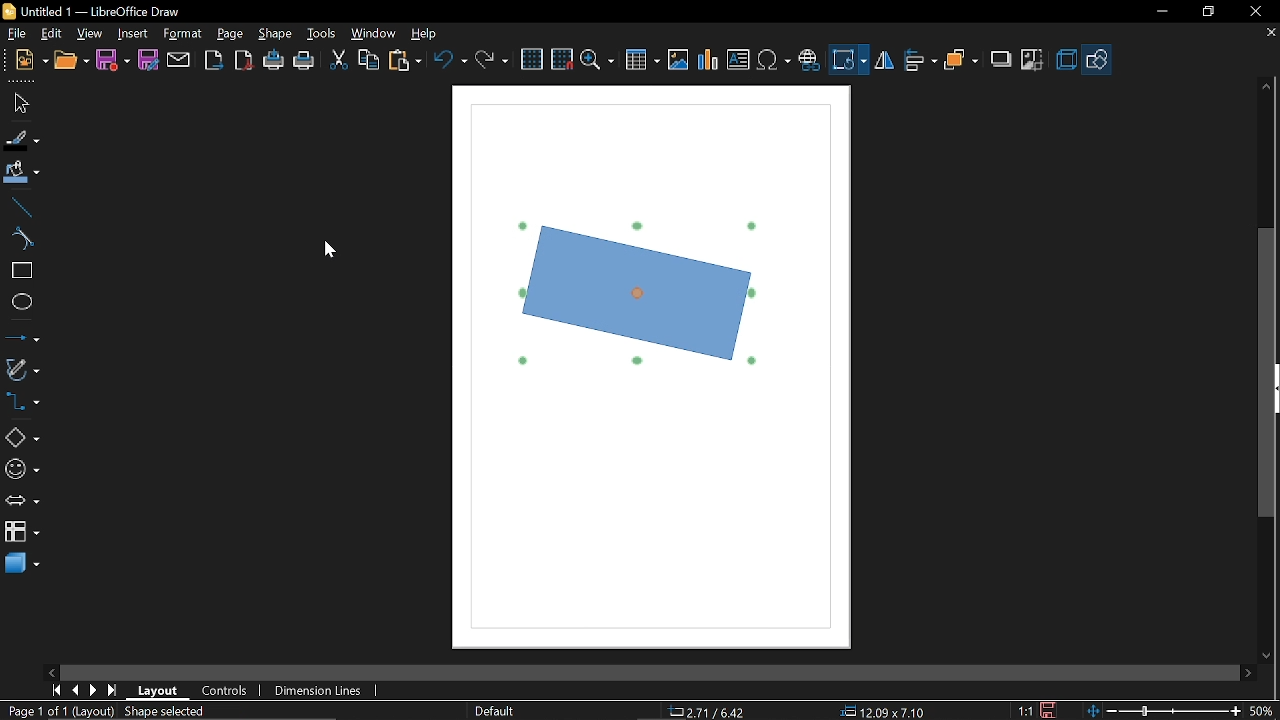 This screenshot has height=720, width=1280. I want to click on lines and arrows, so click(22, 339).